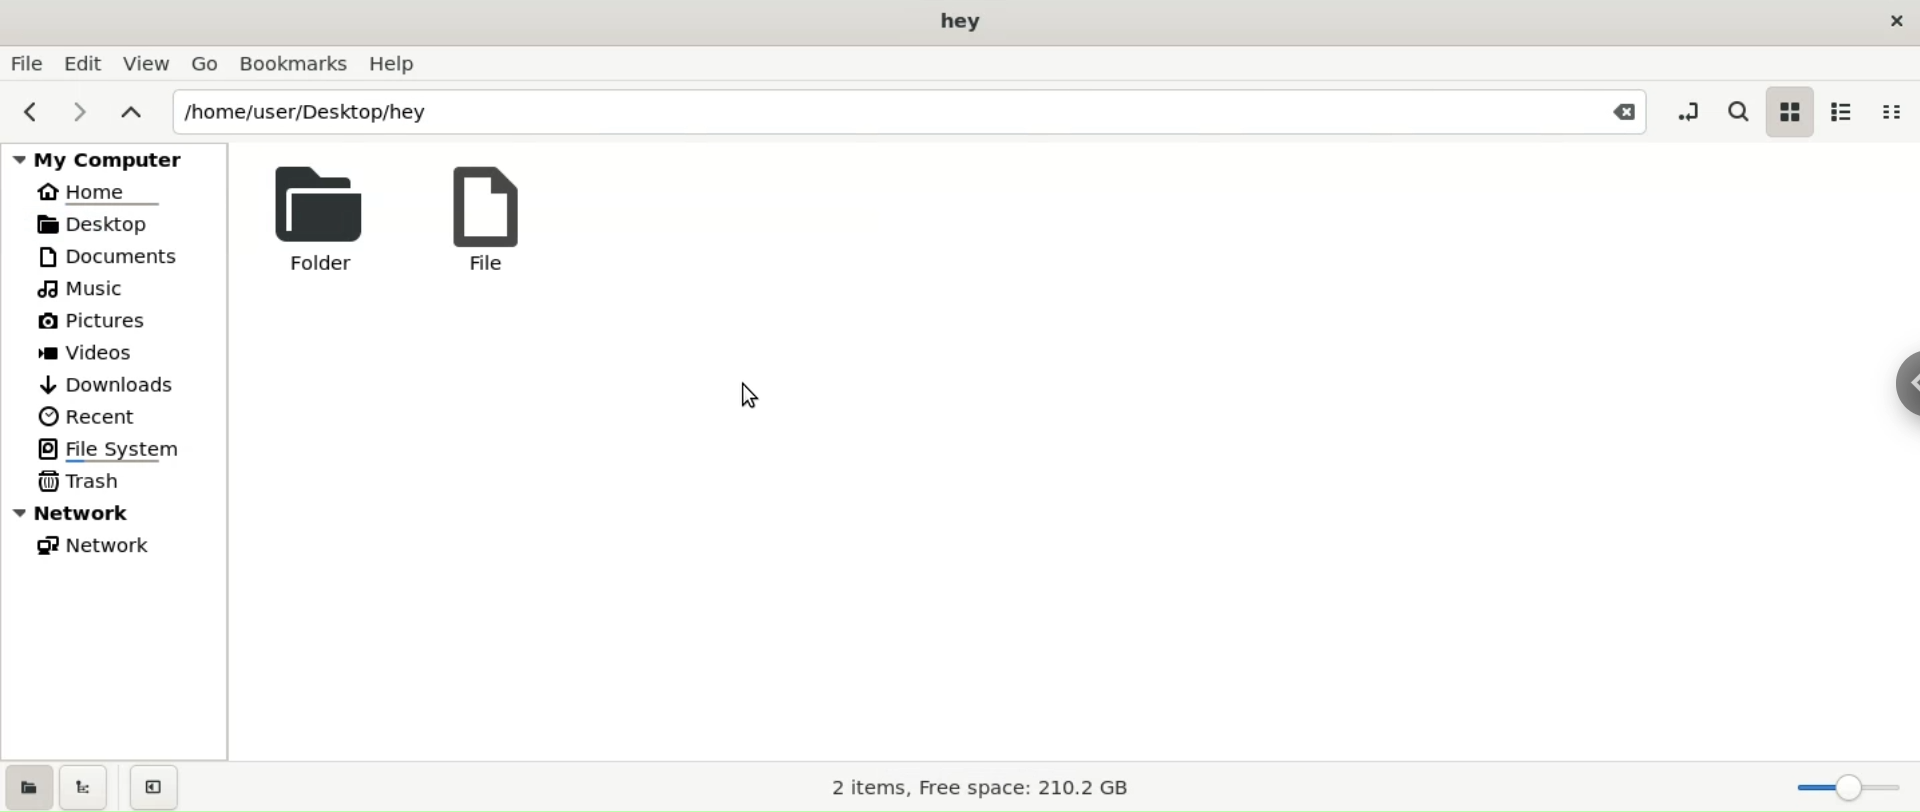 This screenshot has height=812, width=1920. I want to click on show tree view, so click(89, 789).